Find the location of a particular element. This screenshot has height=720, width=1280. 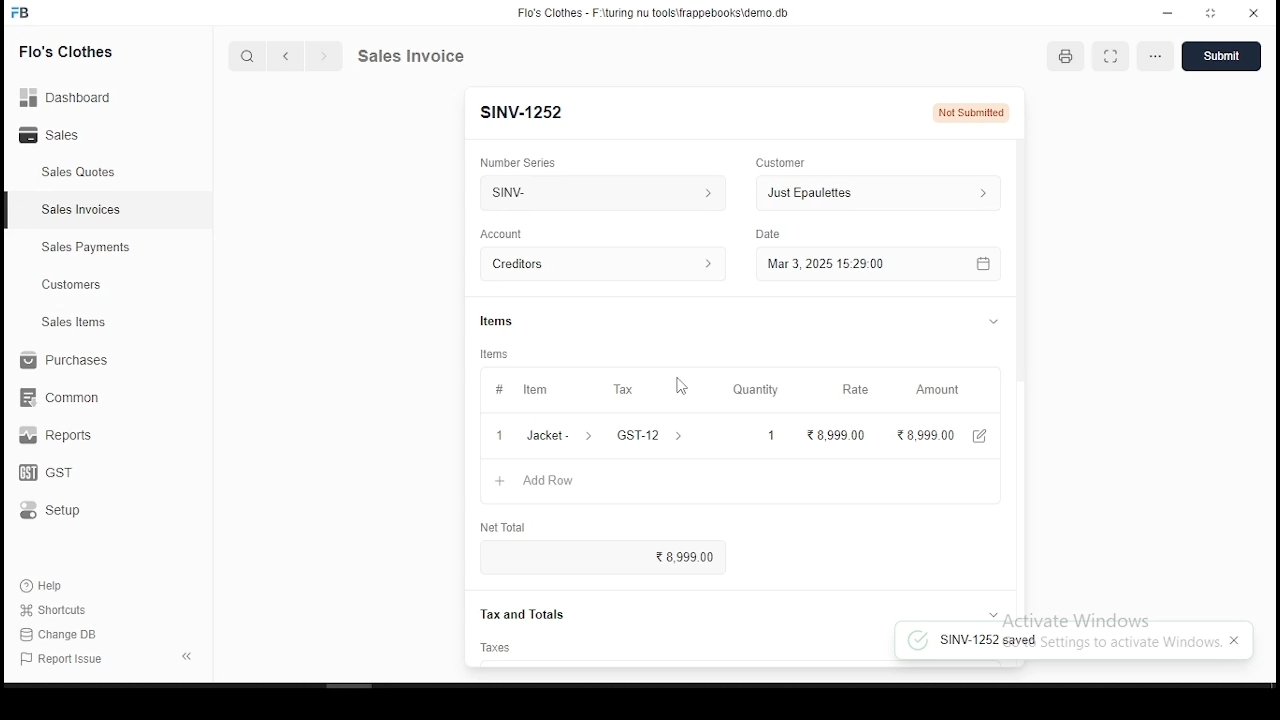

report issues is located at coordinates (65, 660).